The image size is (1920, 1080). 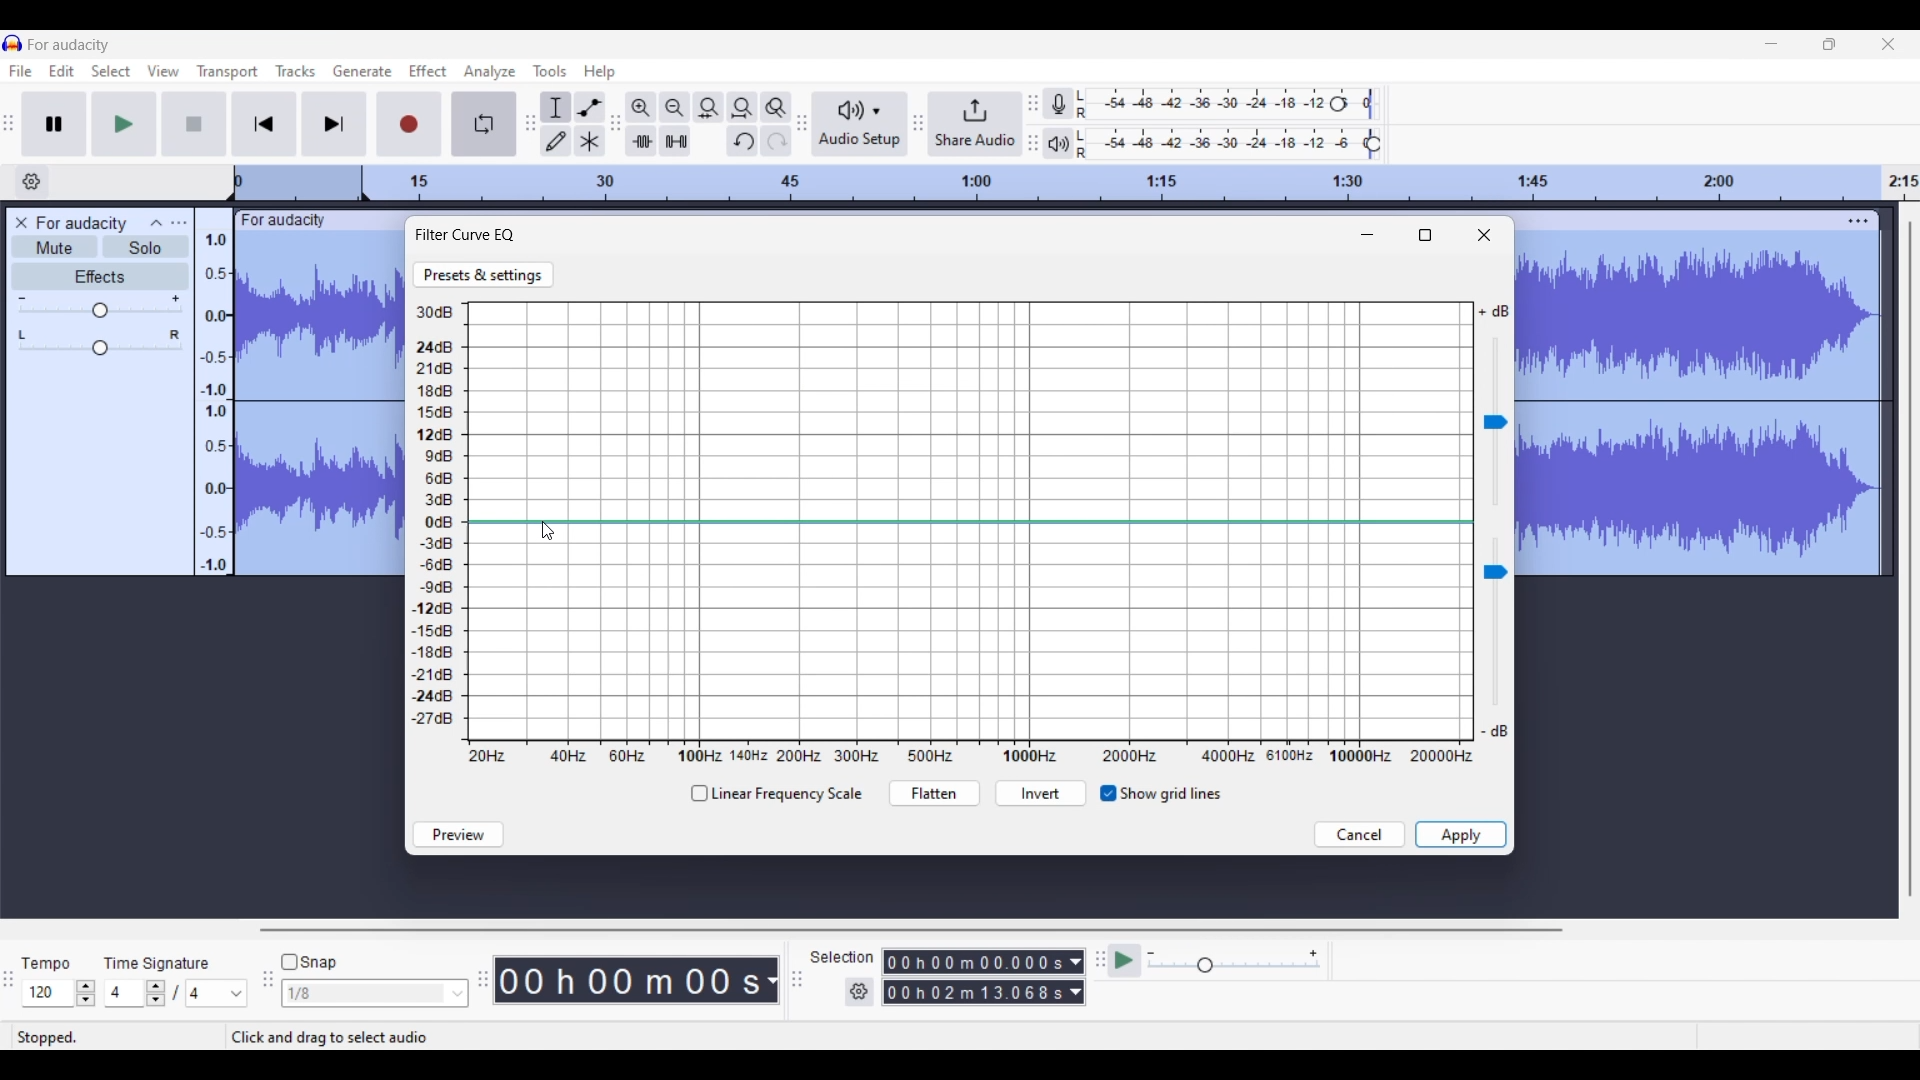 What do you see at coordinates (976, 124) in the screenshot?
I see `Share audio` at bounding box center [976, 124].